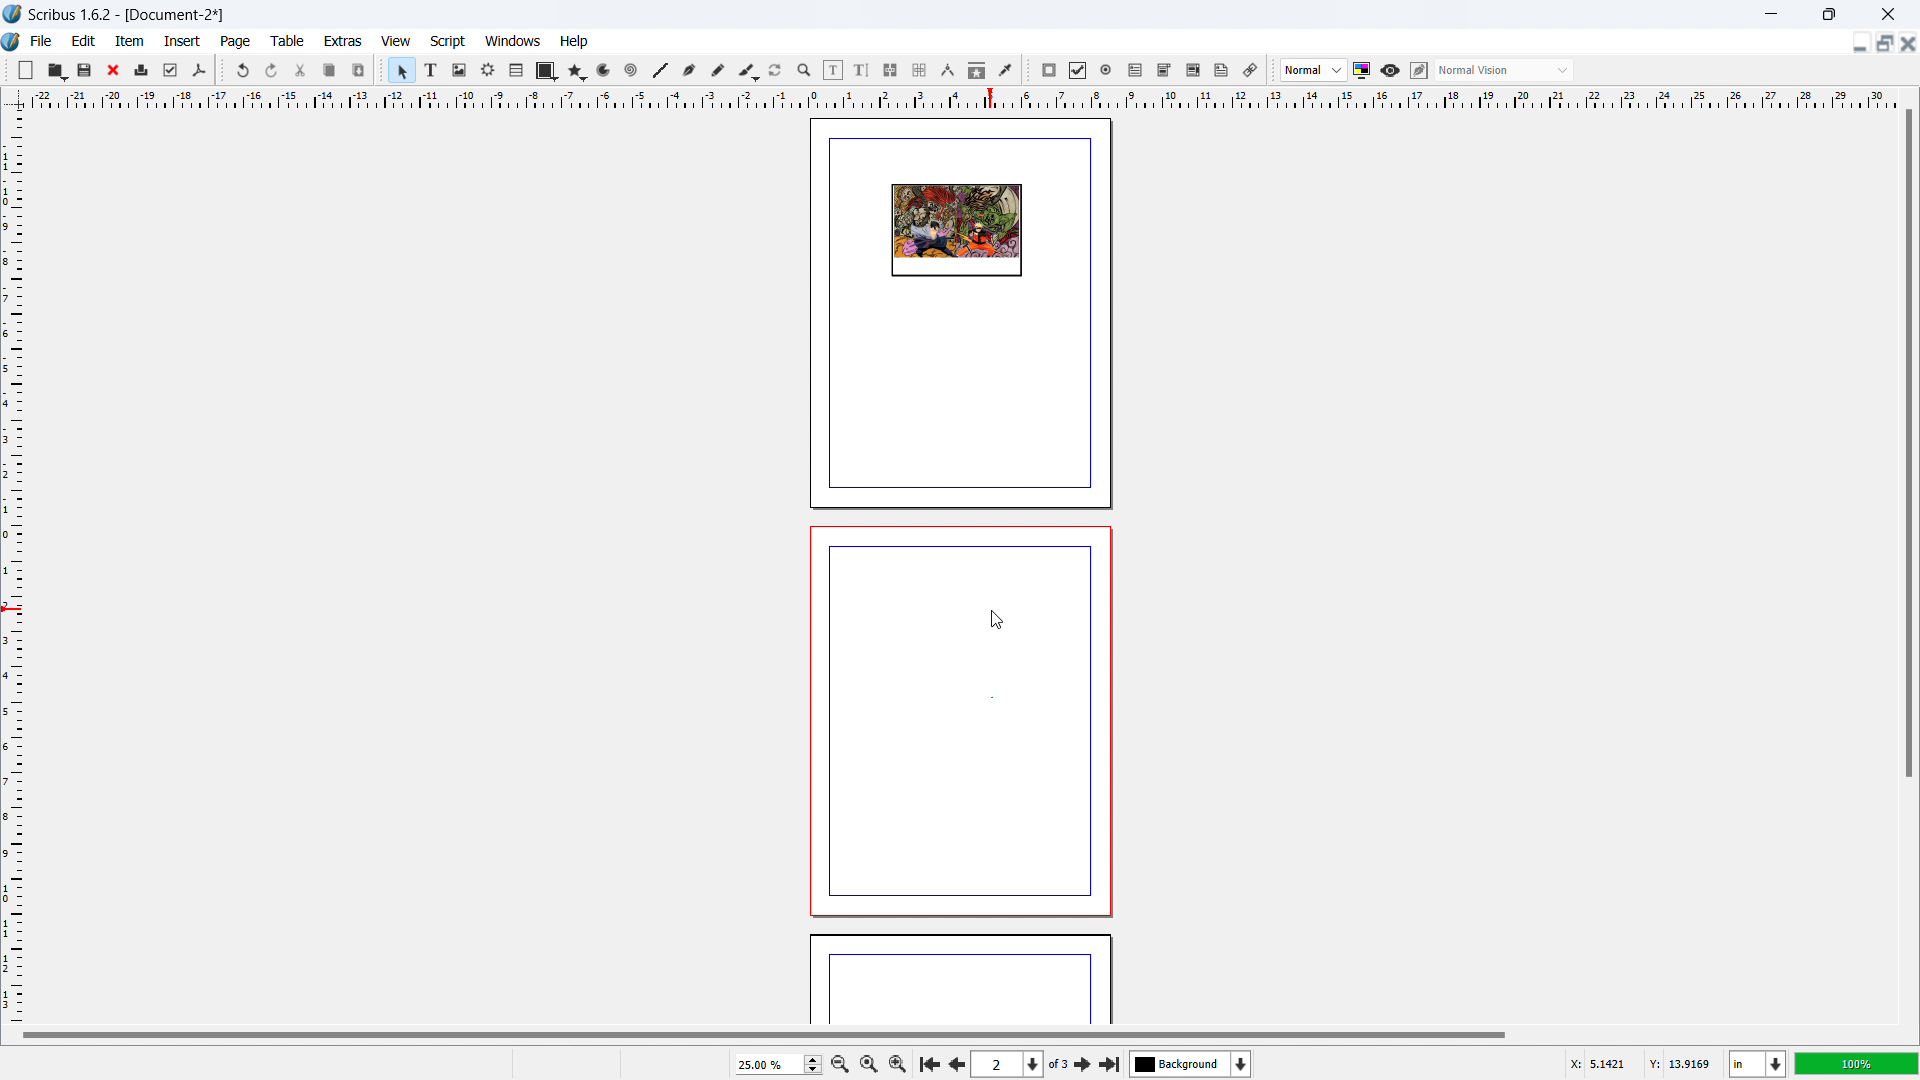 The height and width of the screenshot is (1080, 1920). I want to click on link text frames, so click(891, 71).